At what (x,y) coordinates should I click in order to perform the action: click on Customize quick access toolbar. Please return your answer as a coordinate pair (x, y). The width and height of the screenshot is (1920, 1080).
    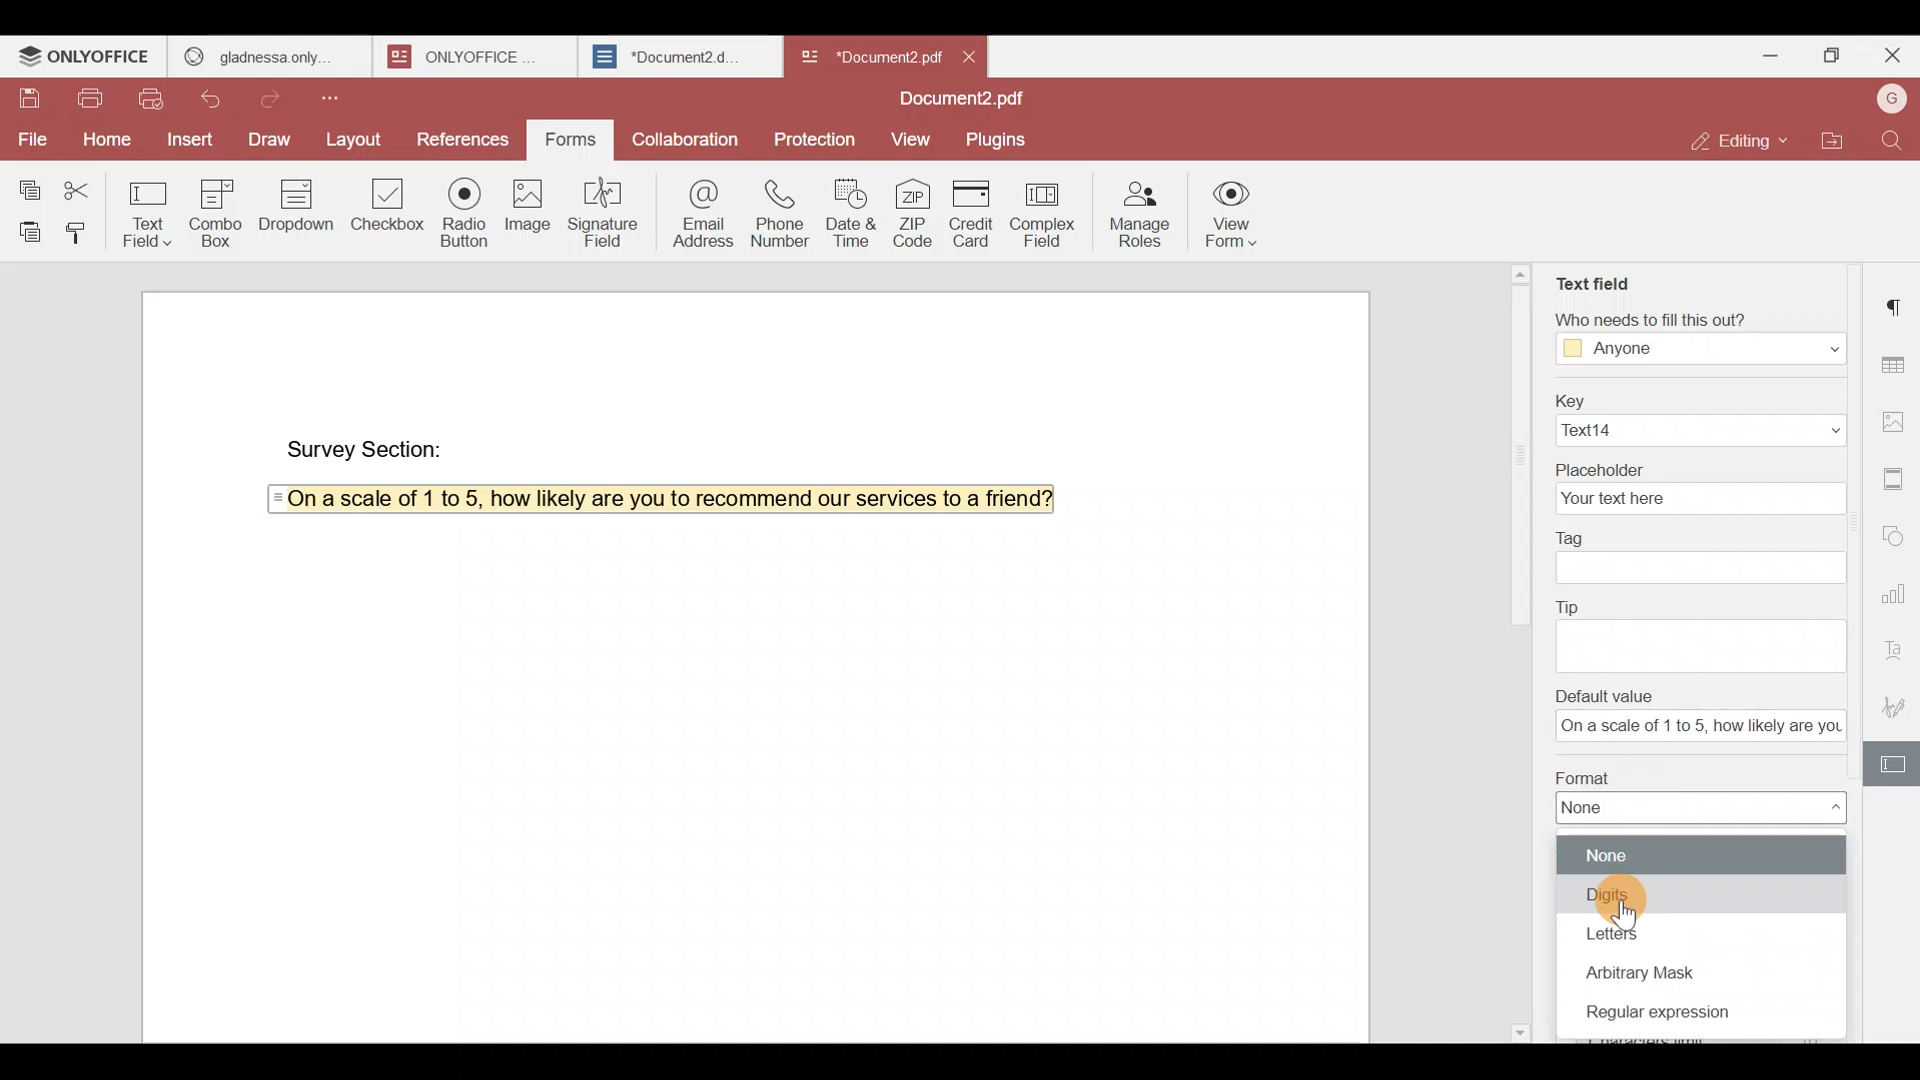
    Looking at the image, I should click on (349, 96).